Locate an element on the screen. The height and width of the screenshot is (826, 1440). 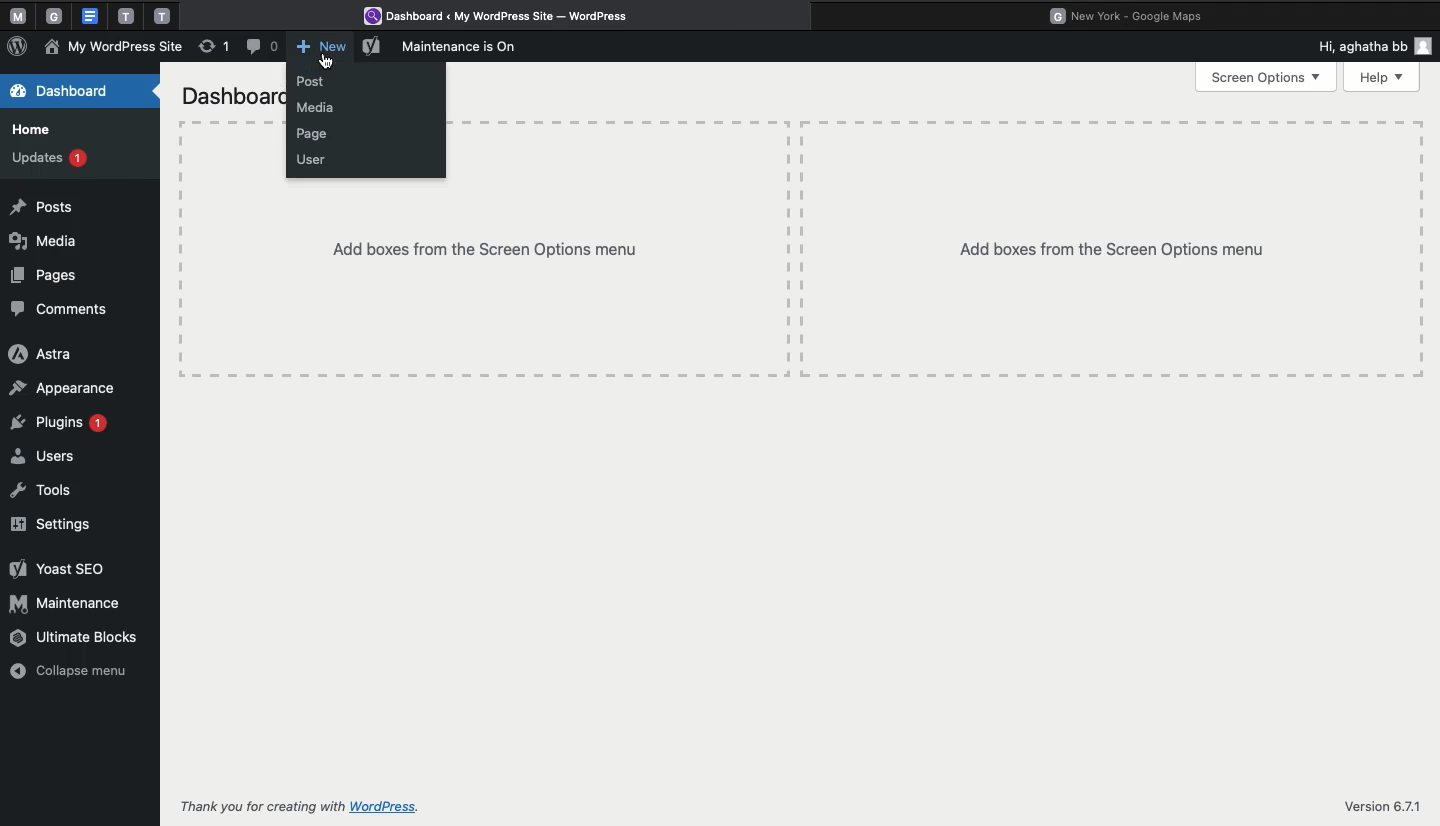
Media is located at coordinates (53, 241).